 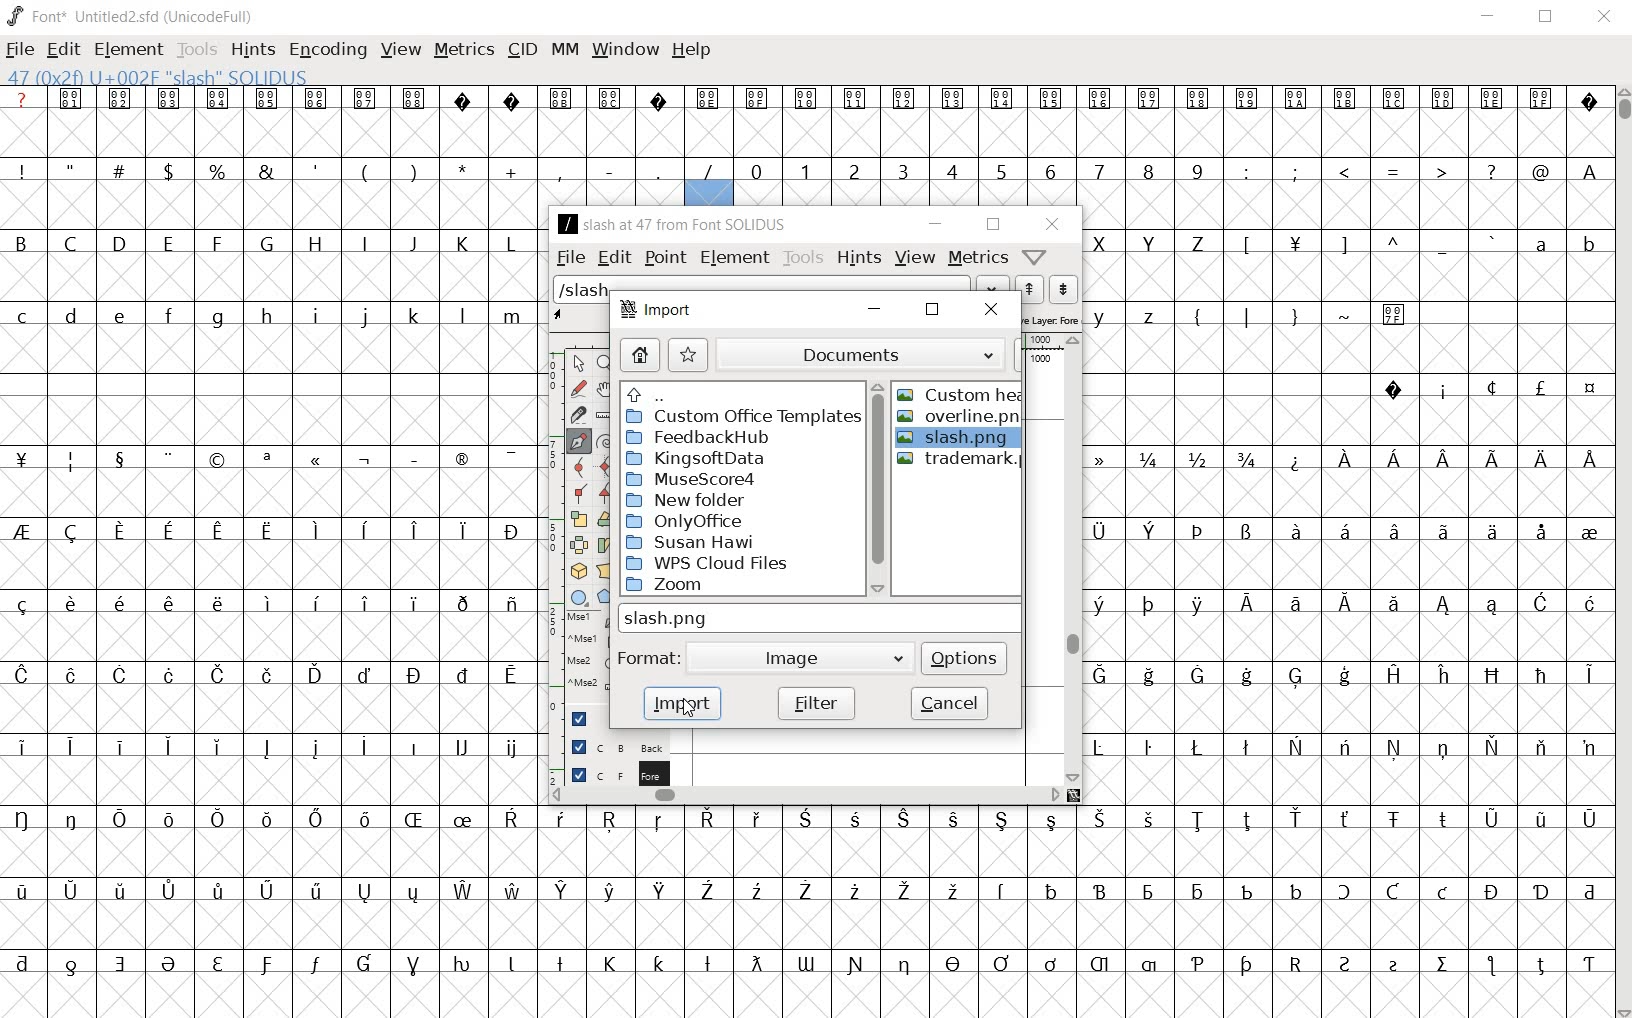 I want to click on empty cells, so click(x=1347, y=207).